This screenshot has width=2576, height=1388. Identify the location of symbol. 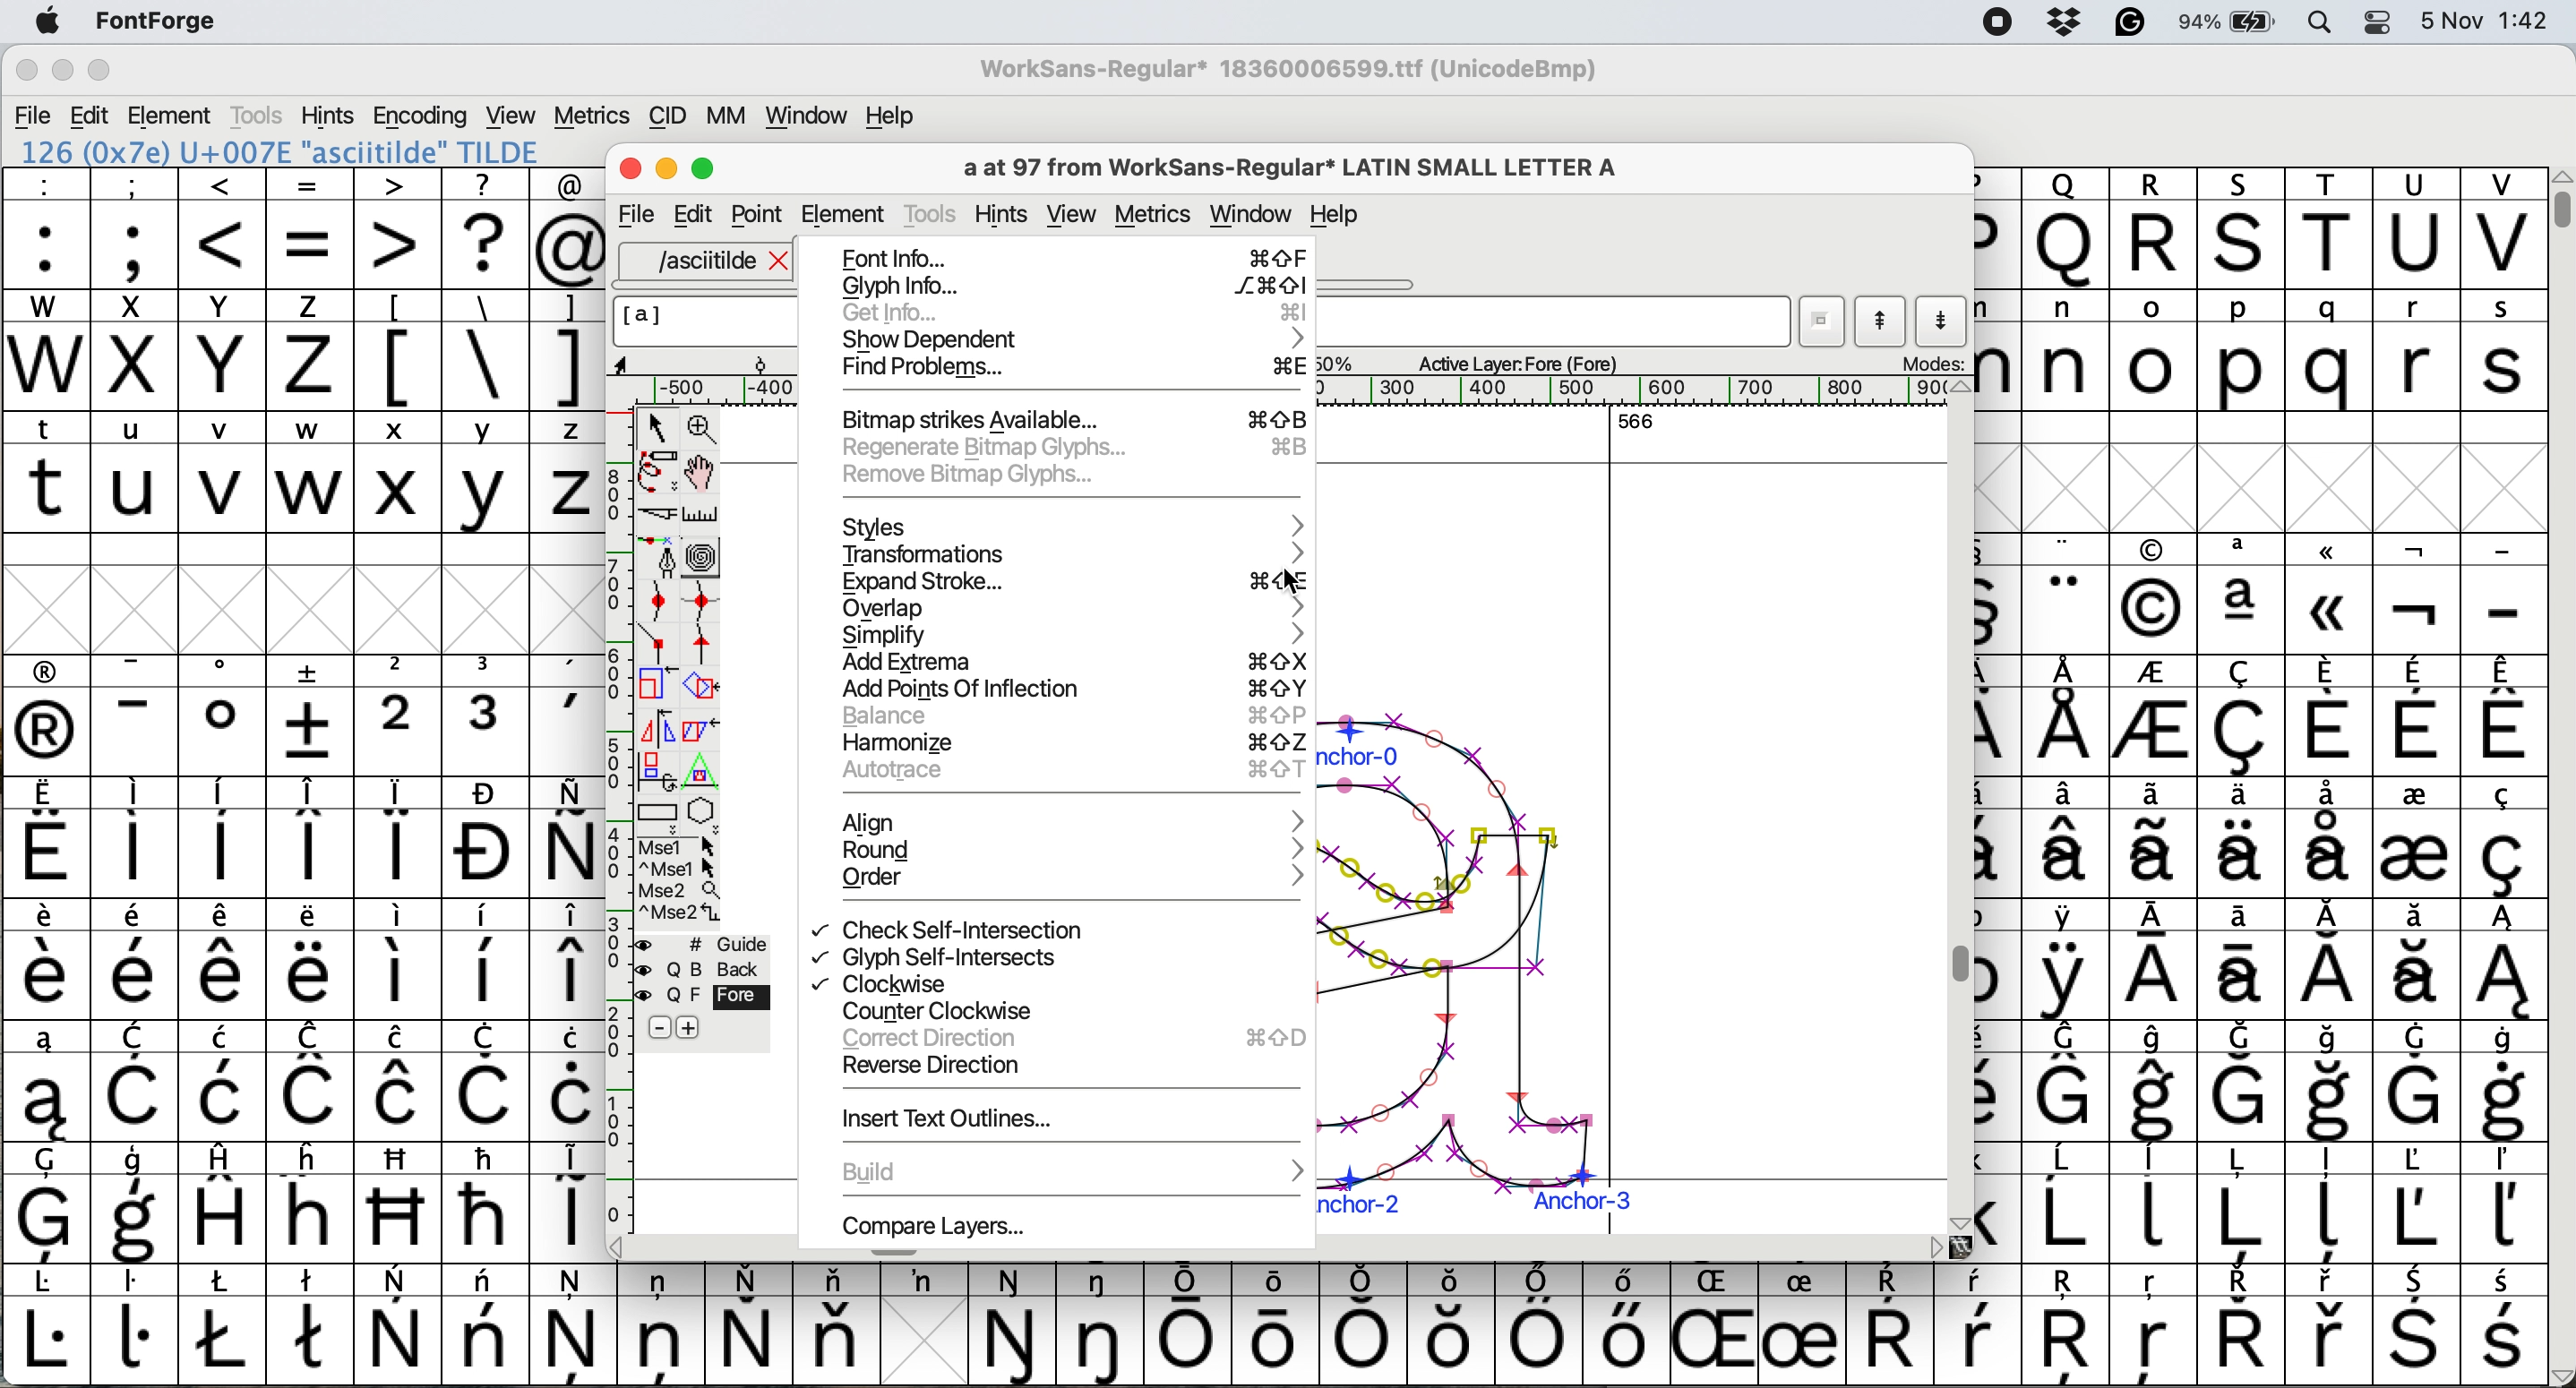
(2503, 1082).